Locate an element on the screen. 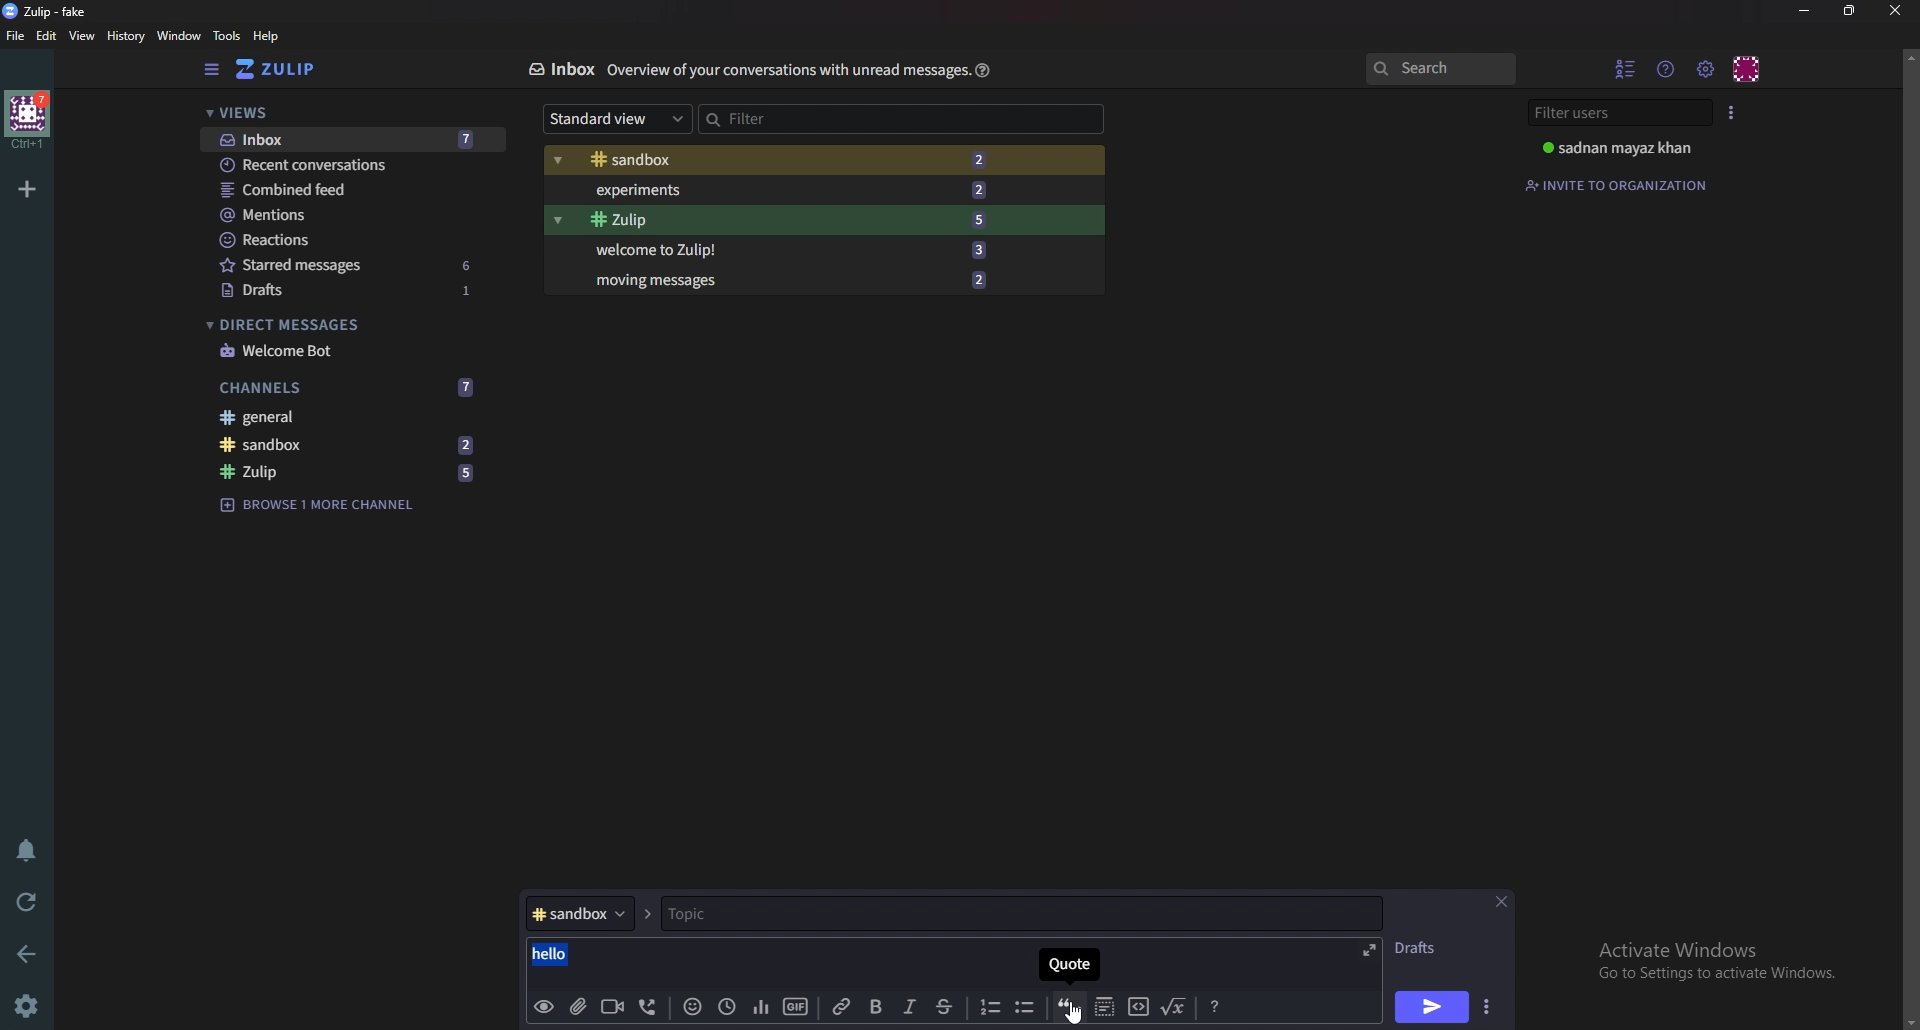 This screenshot has width=1920, height=1030. Minimize is located at coordinates (1805, 11).